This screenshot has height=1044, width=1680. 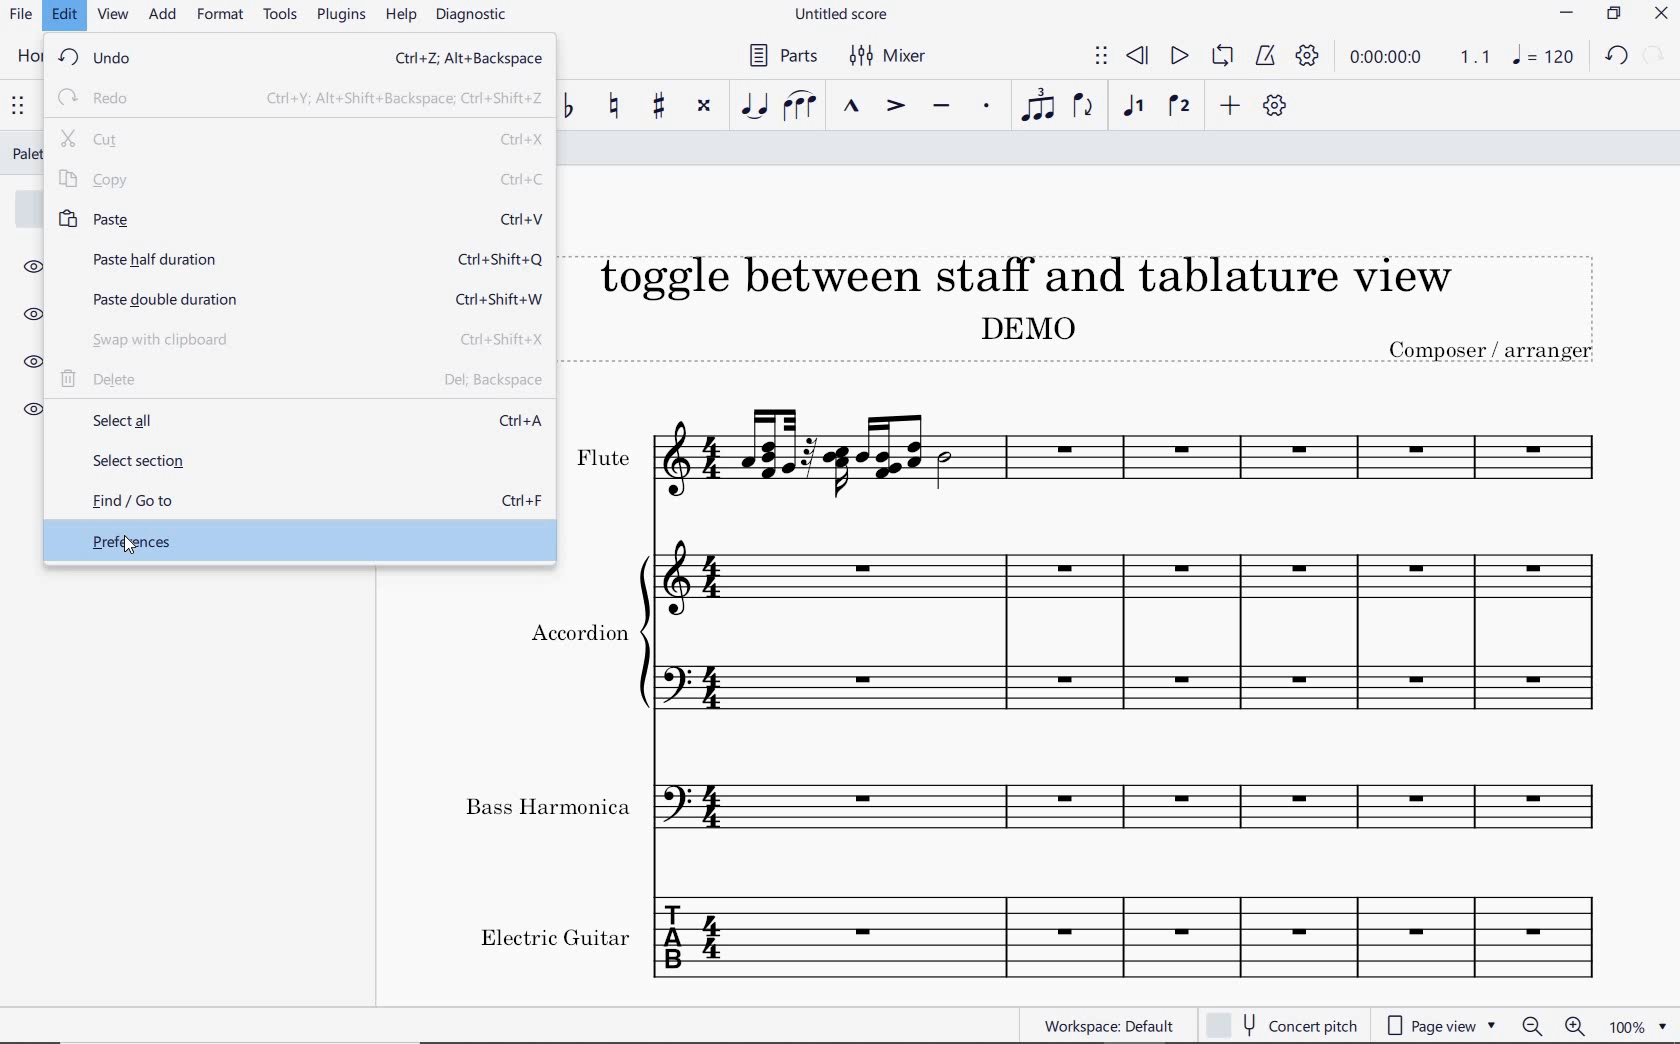 What do you see at coordinates (1225, 57) in the screenshot?
I see `loop playback` at bounding box center [1225, 57].